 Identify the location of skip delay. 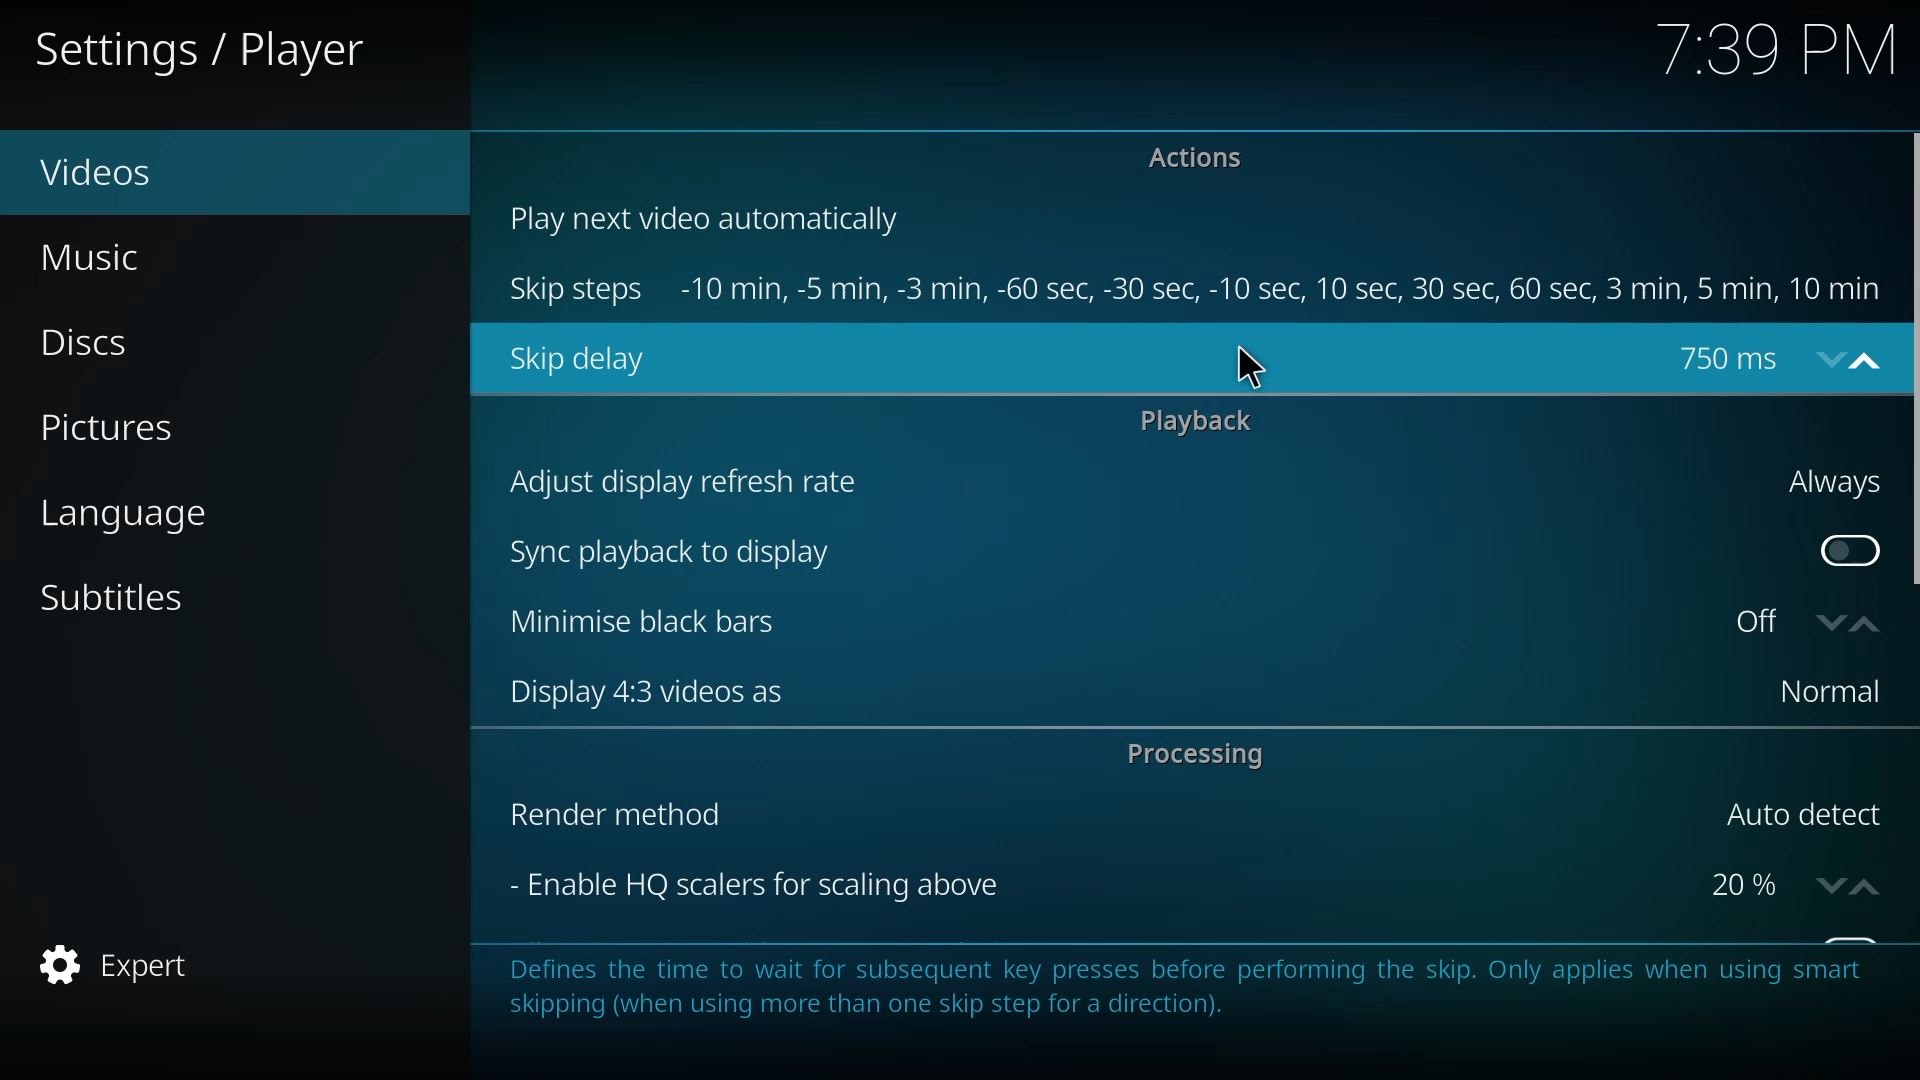
(580, 361).